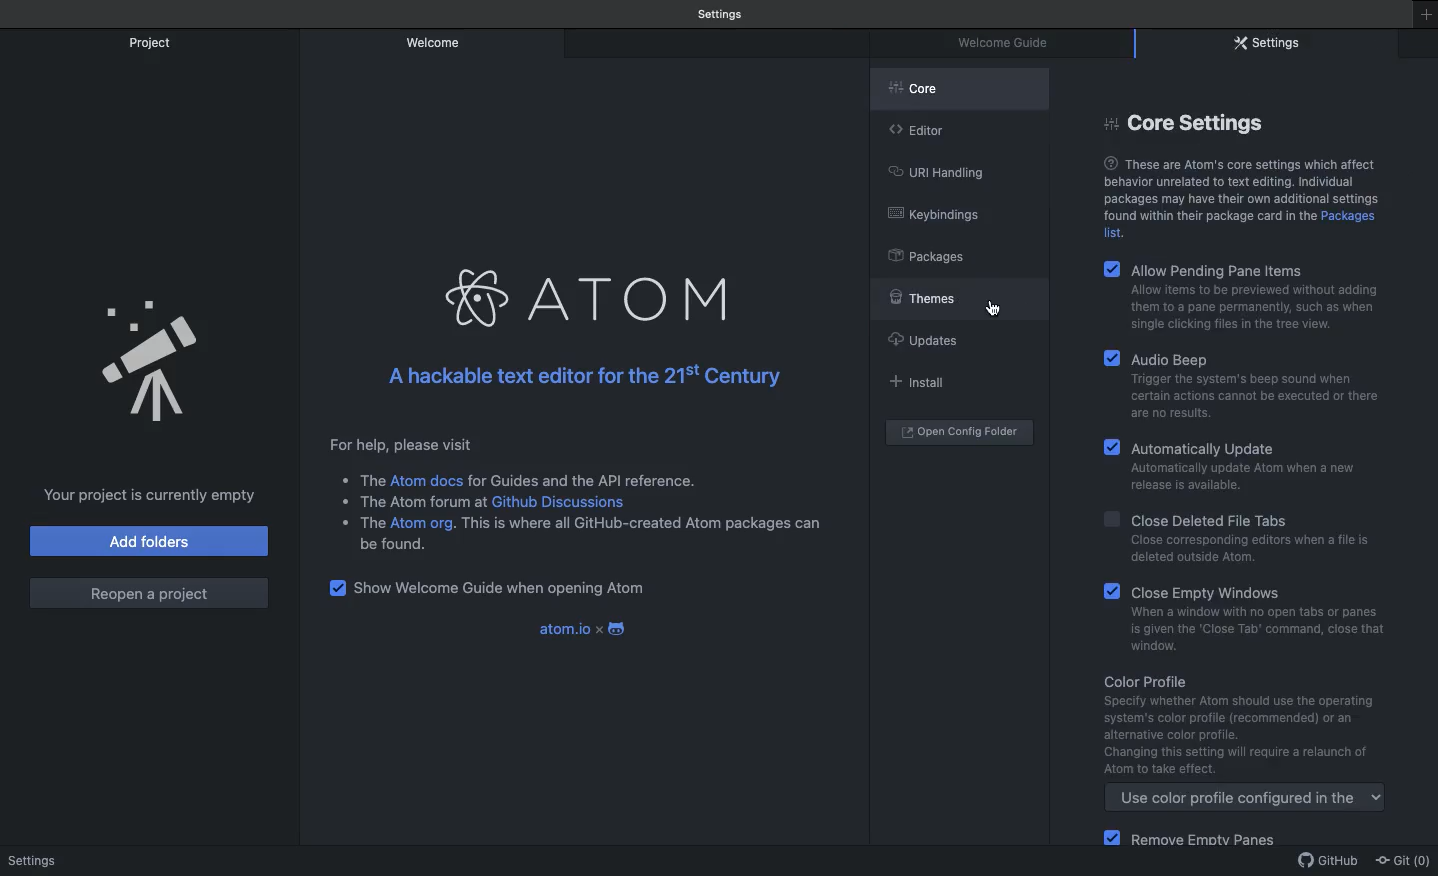 The image size is (1438, 876). I want to click on @ These are Atom's core settings which affect
behavior unrelated to text editing. Individual
packages may have their own additional settings
found within their package card in the Packages
list., so click(1252, 196).